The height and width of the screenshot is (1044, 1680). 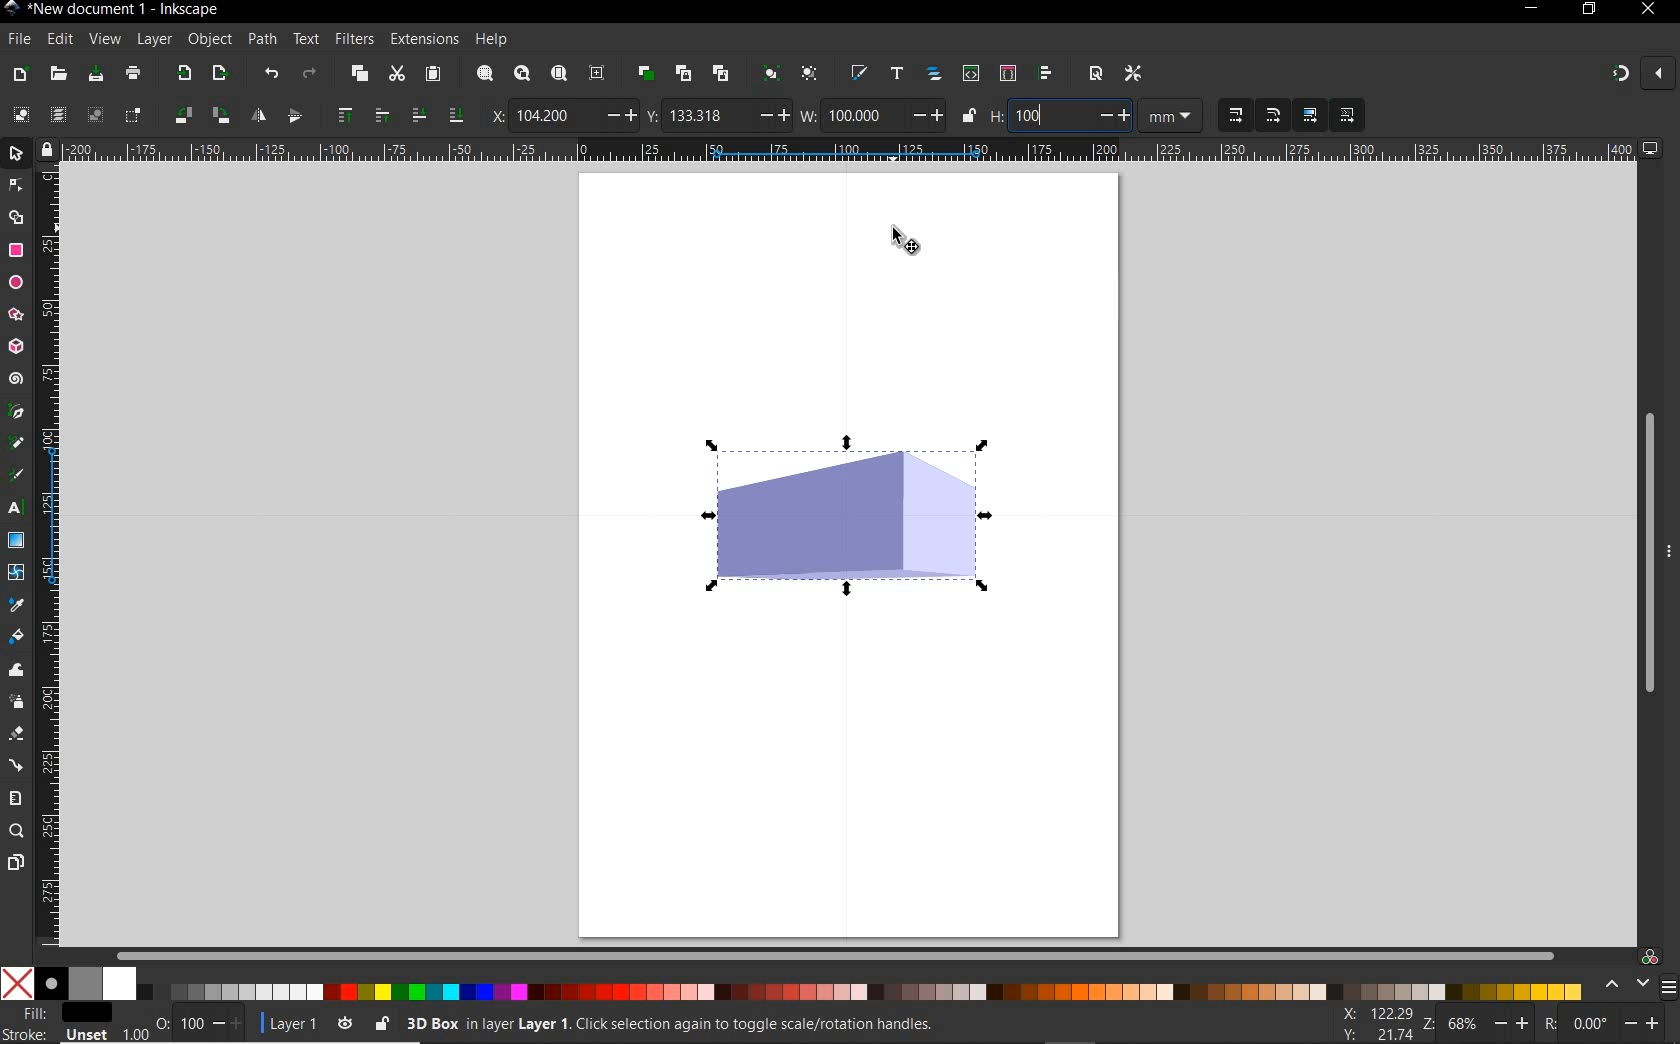 I want to click on increase/decrease, so click(x=1114, y=115).